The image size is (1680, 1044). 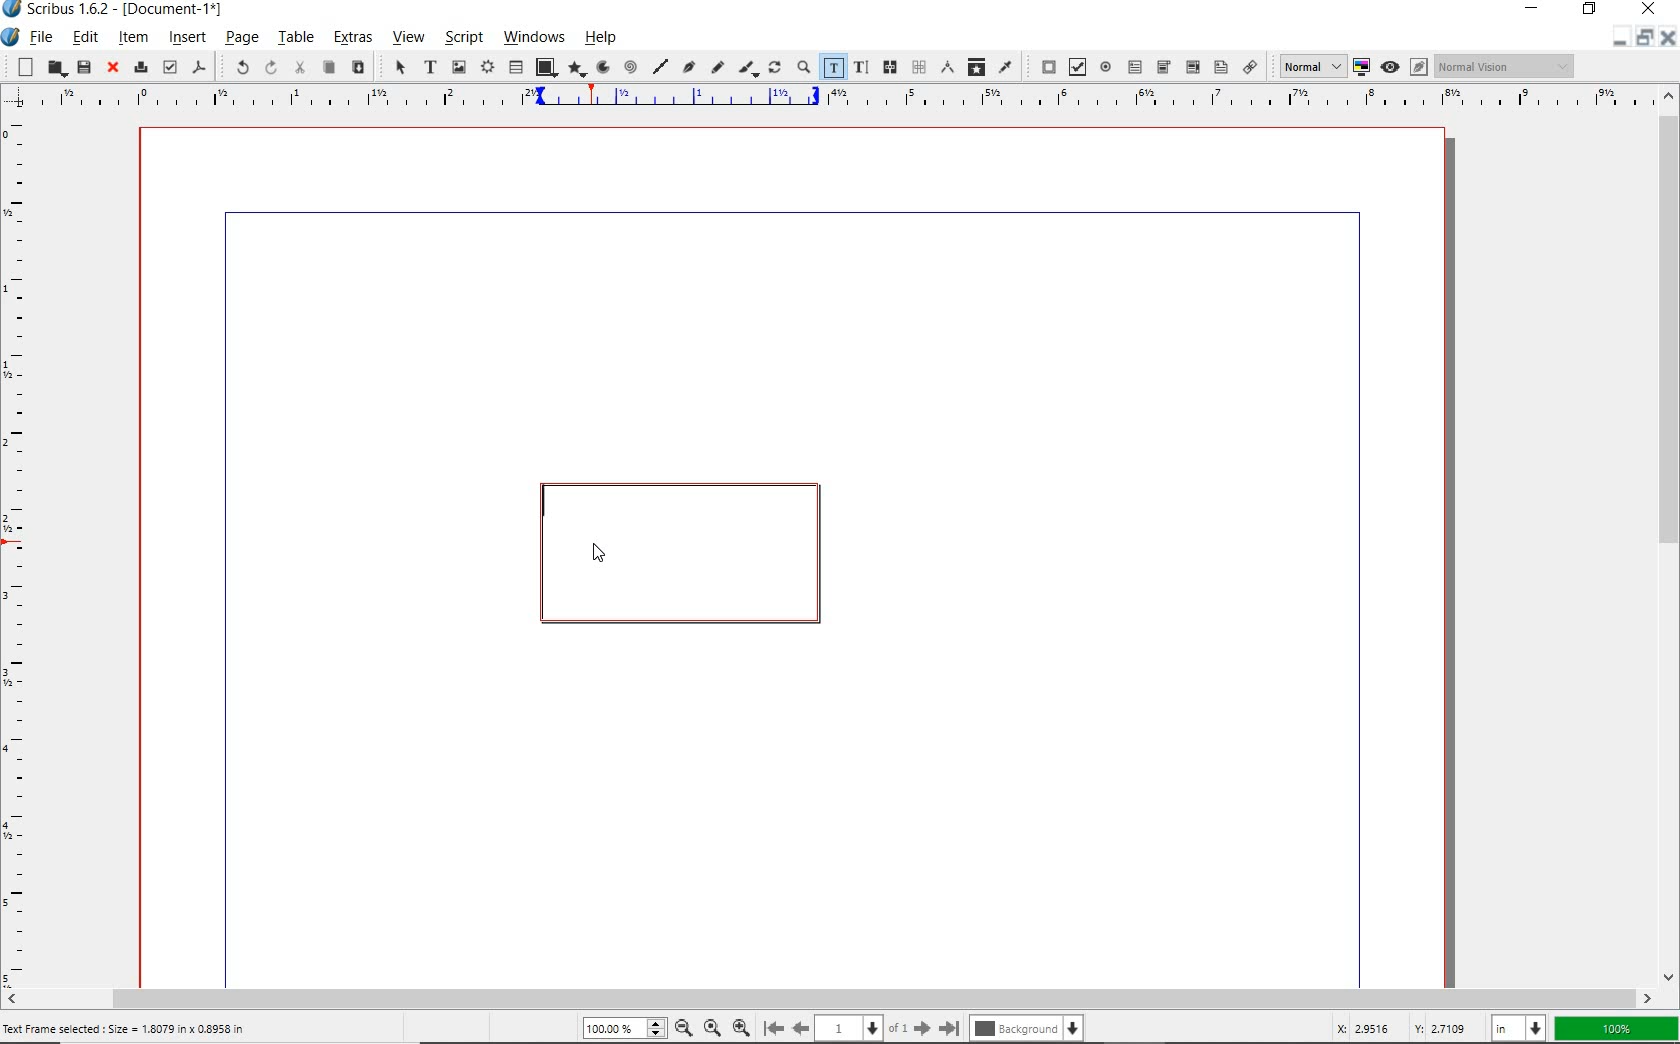 What do you see at coordinates (975, 66) in the screenshot?
I see `copy item properties` at bounding box center [975, 66].